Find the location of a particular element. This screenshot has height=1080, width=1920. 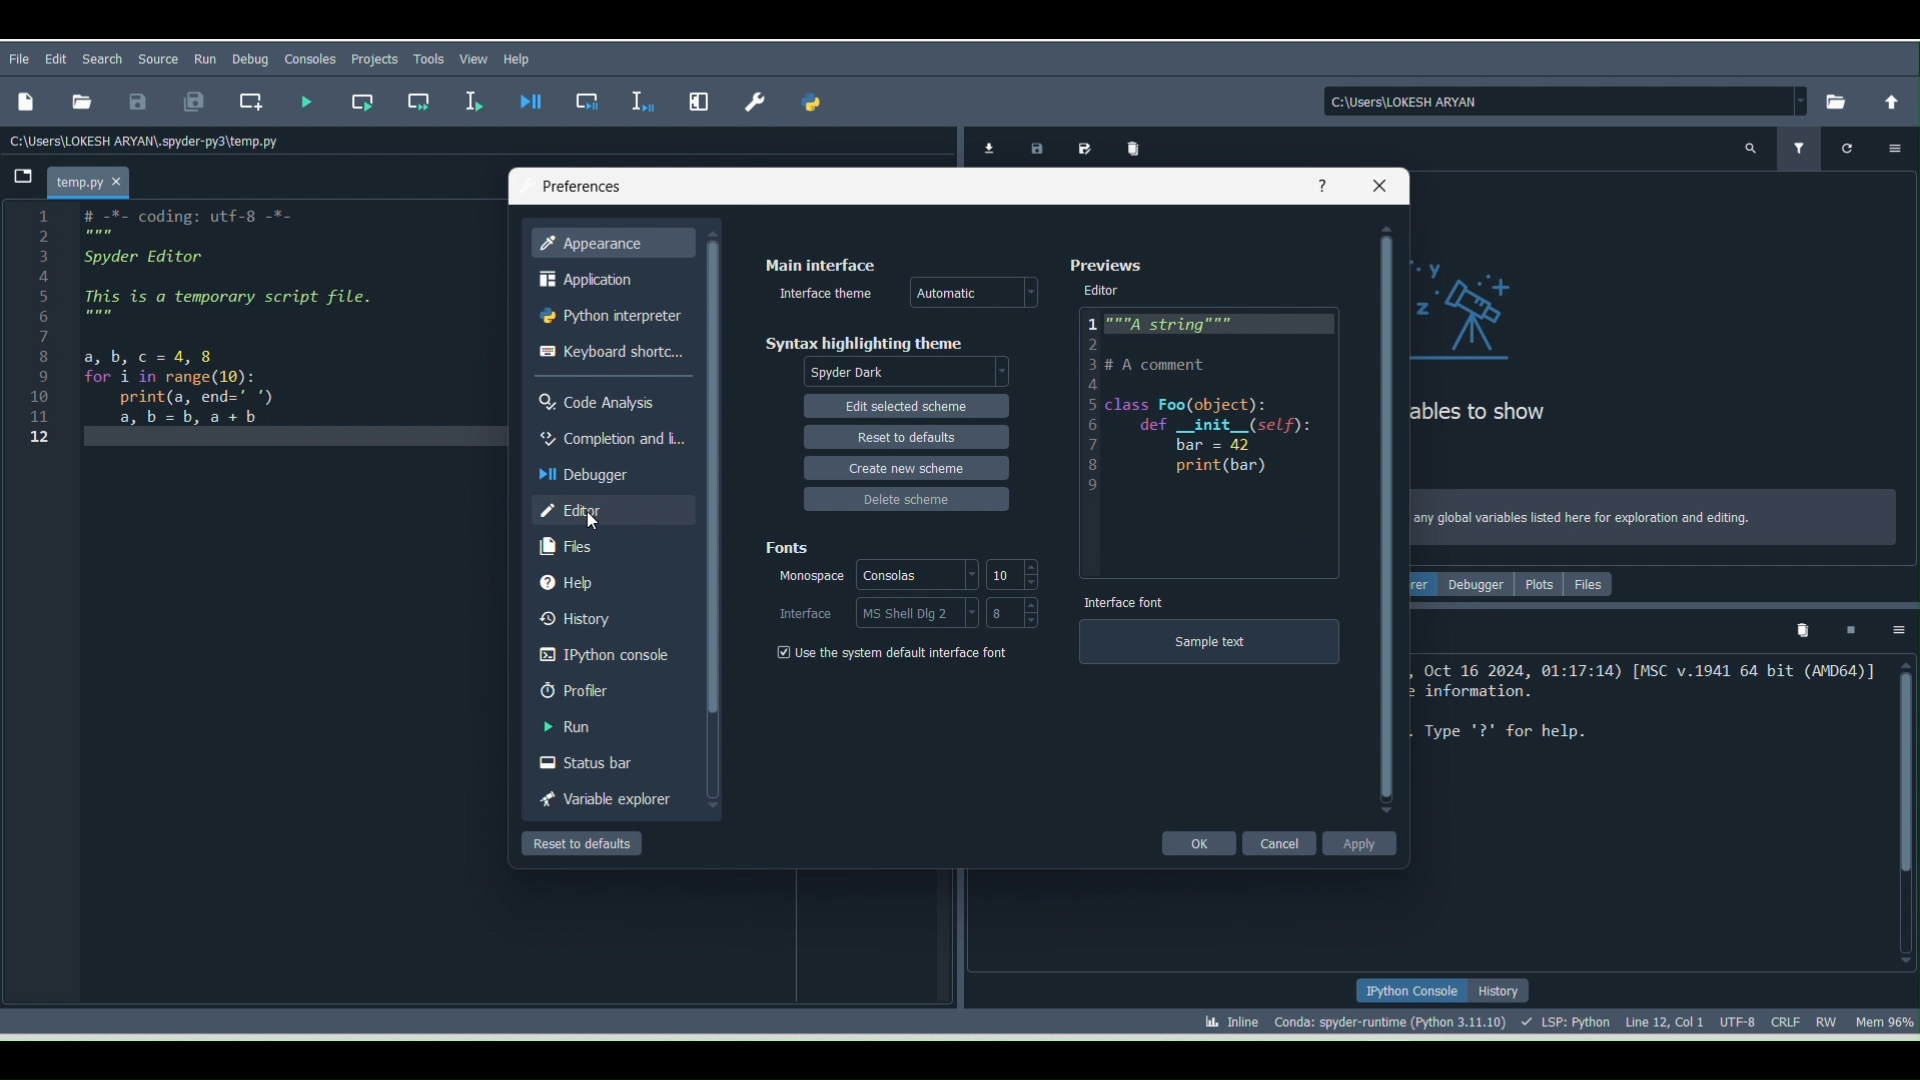

Interface is located at coordinates (802, 611).